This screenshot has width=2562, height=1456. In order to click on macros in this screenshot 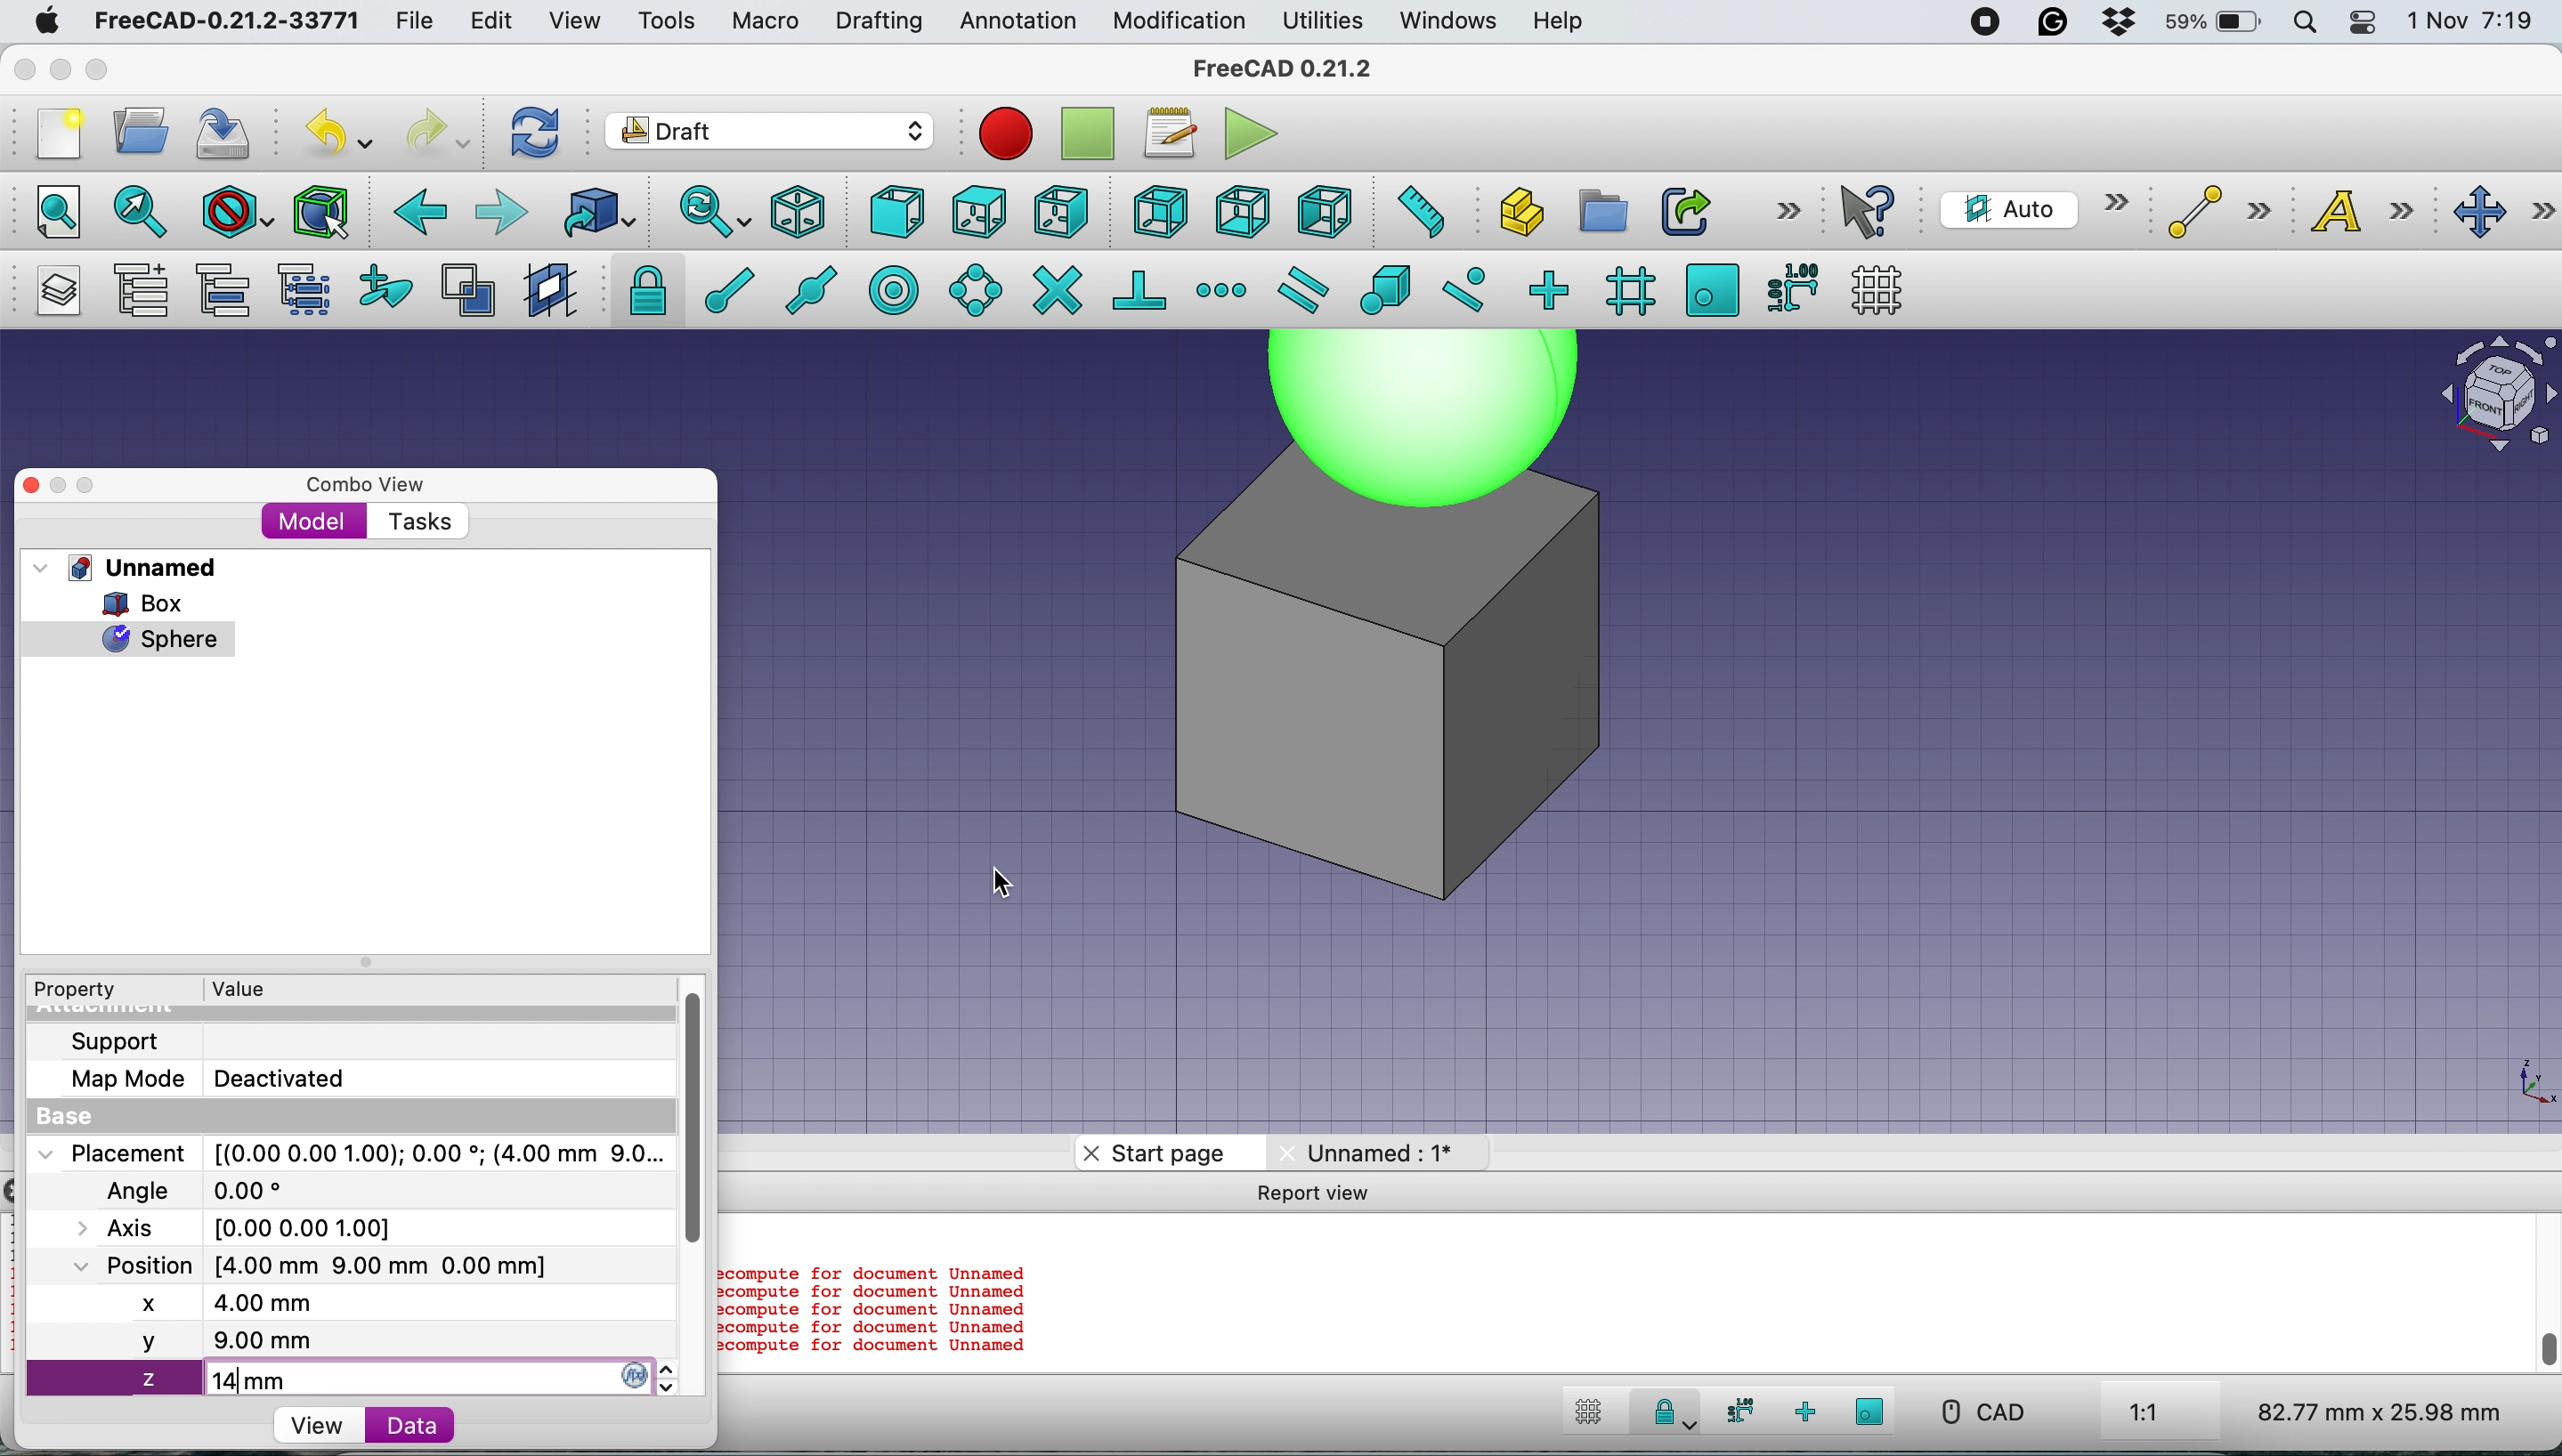, I will do `click(1168, 133)`.